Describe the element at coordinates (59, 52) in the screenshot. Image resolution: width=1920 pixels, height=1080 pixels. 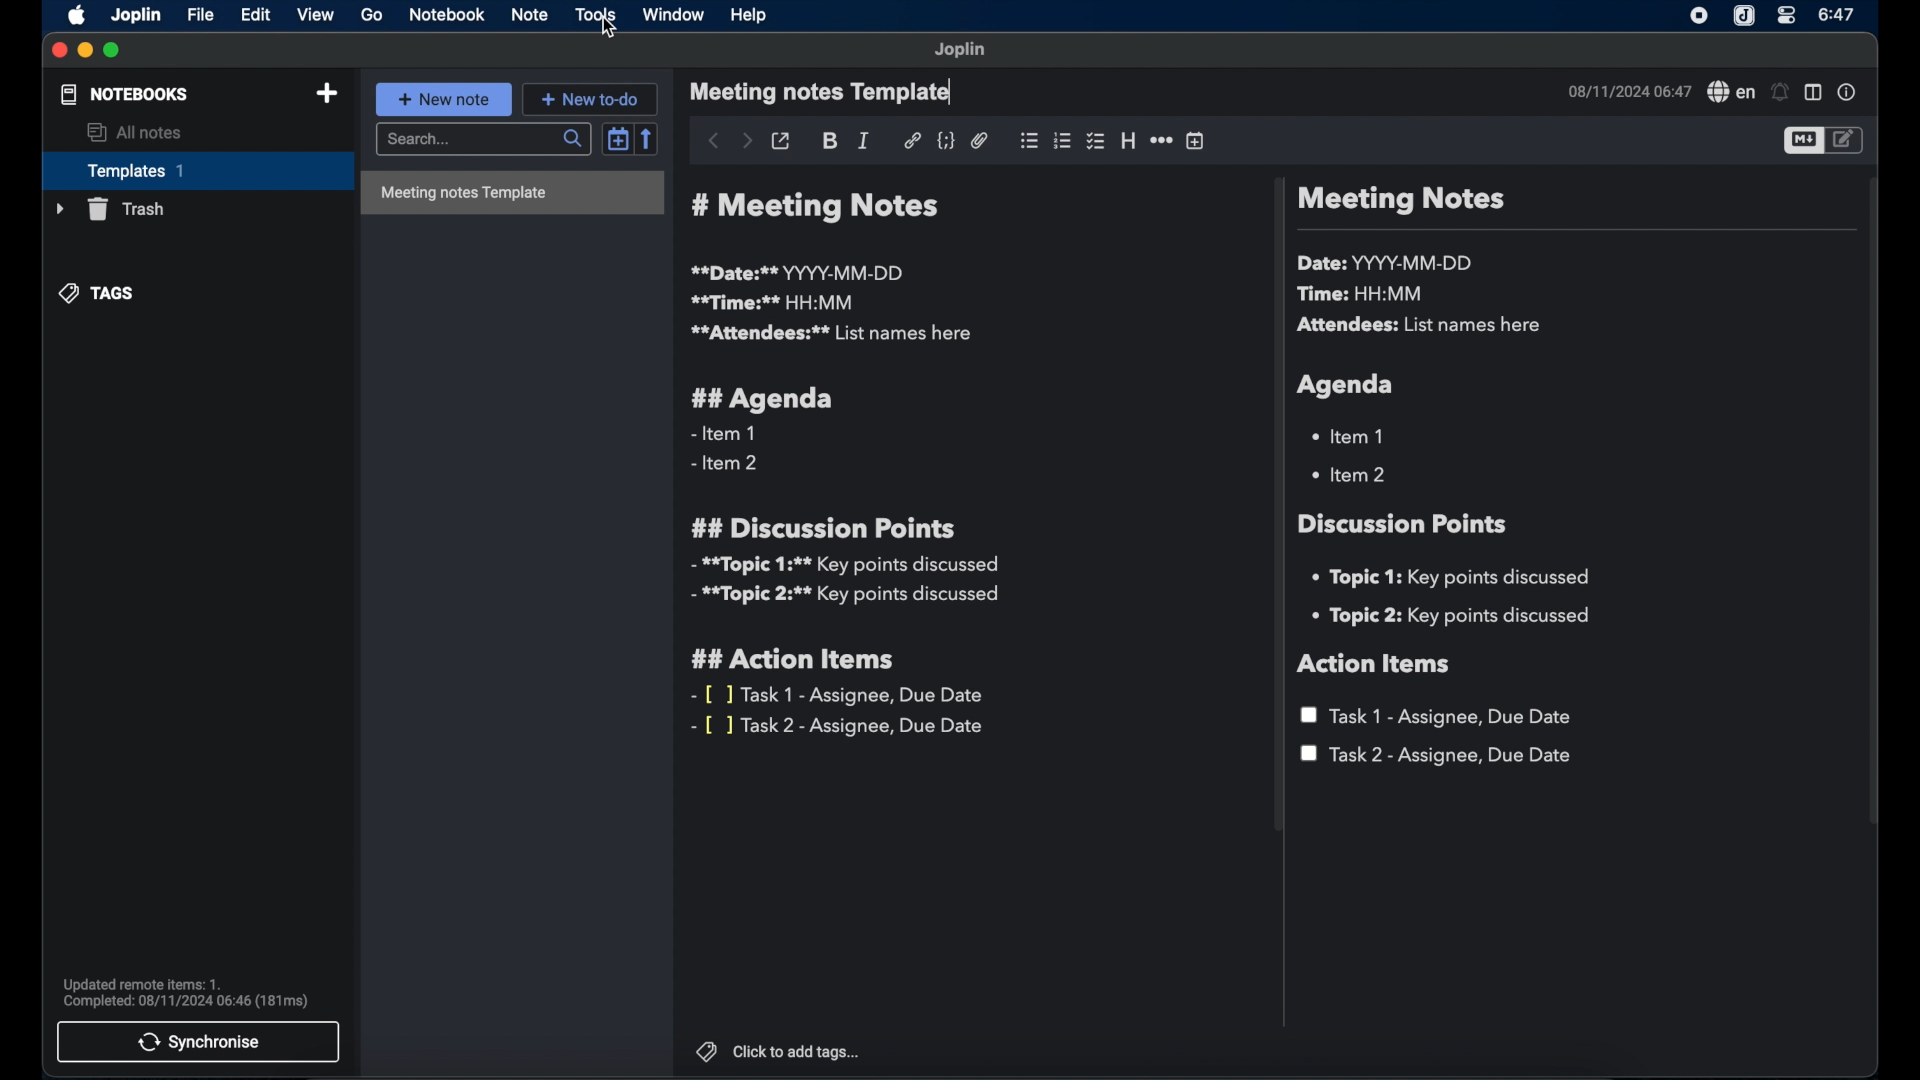
I see `close` at that location.